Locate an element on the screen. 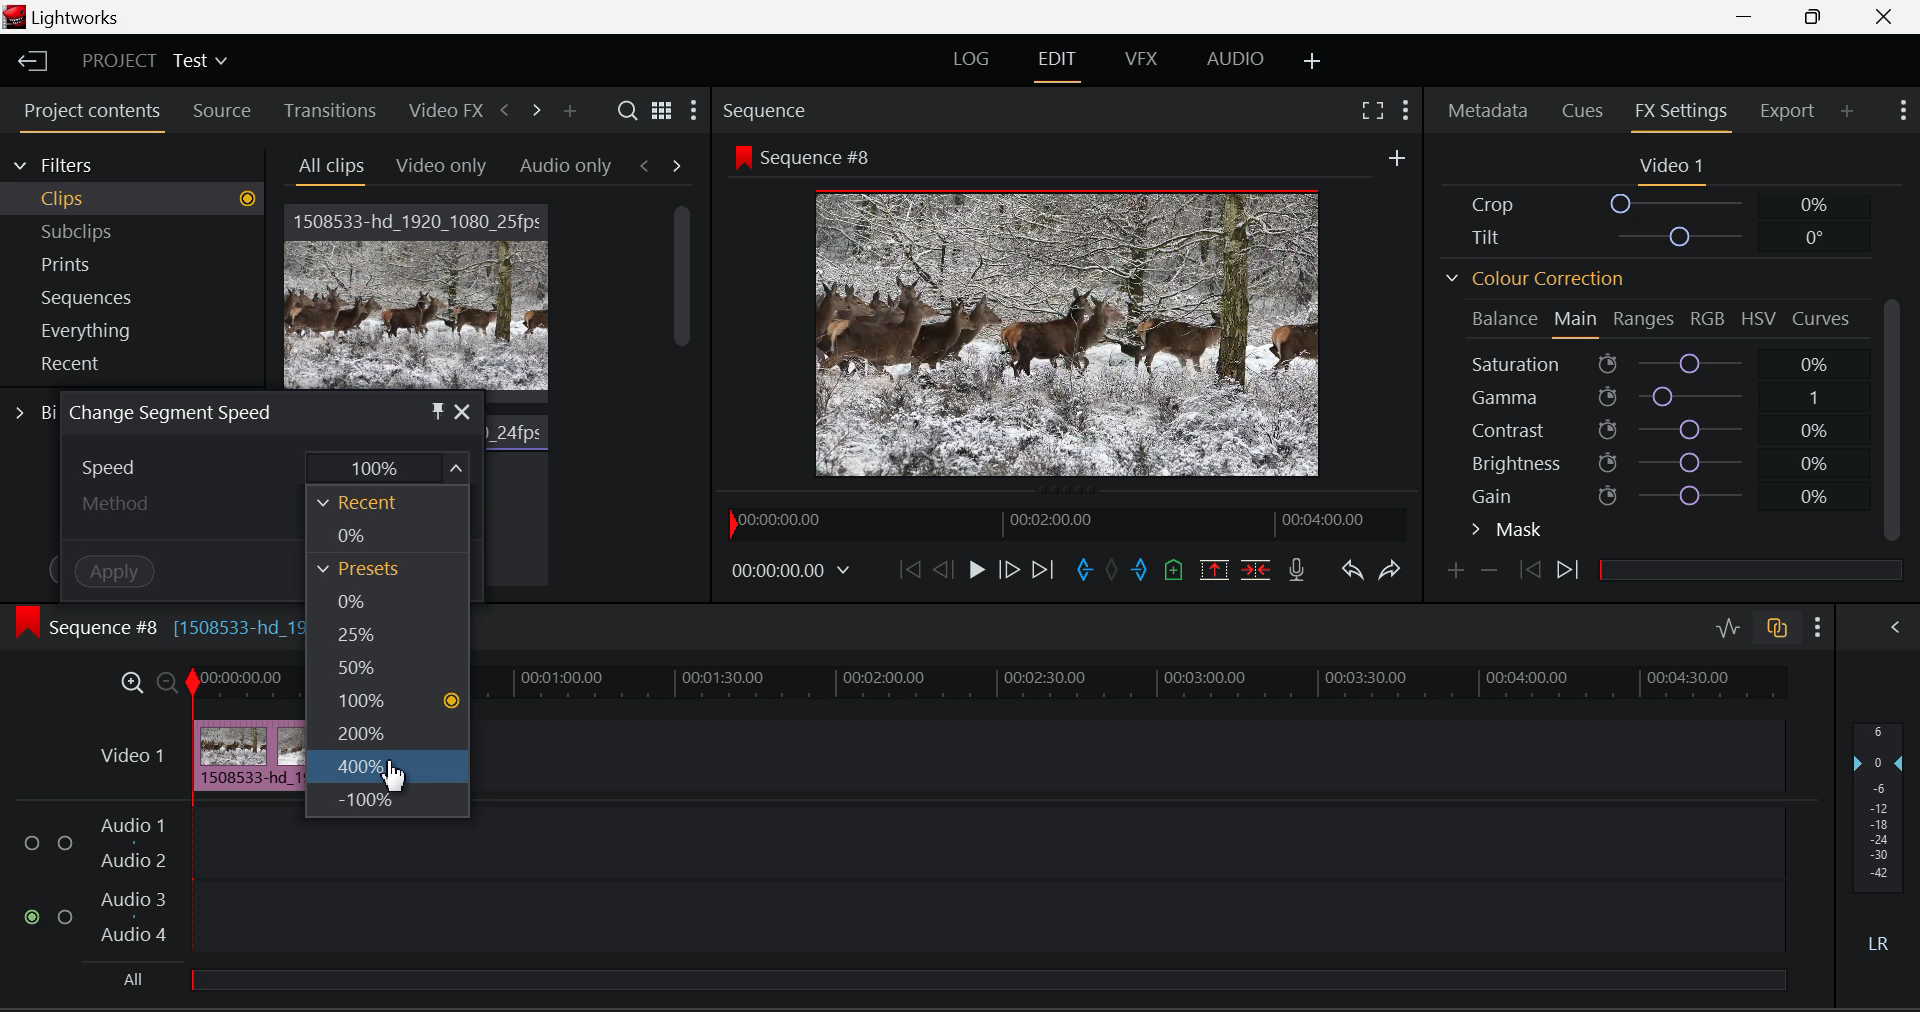 Image resolution: width=1920 pixels, height=1012 pixels. Video Clip 1 is located at coordinates (418, 299).